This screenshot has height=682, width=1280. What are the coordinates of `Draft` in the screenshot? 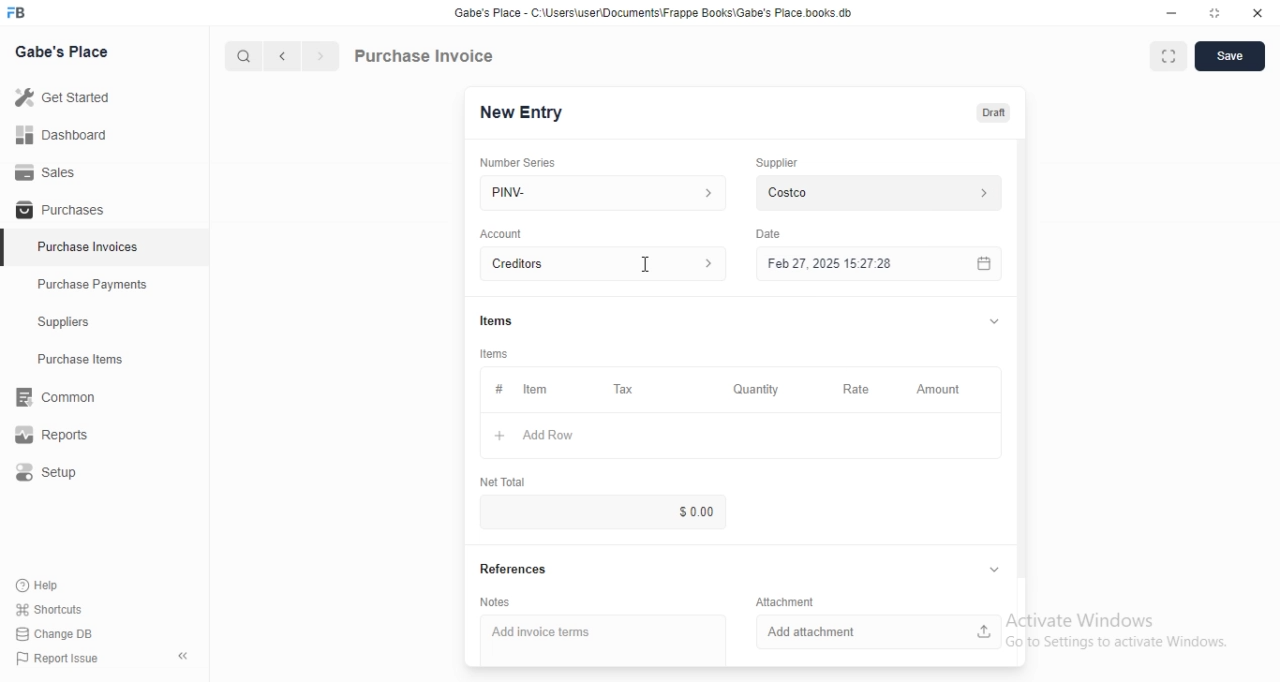 It's located at (994, 113).